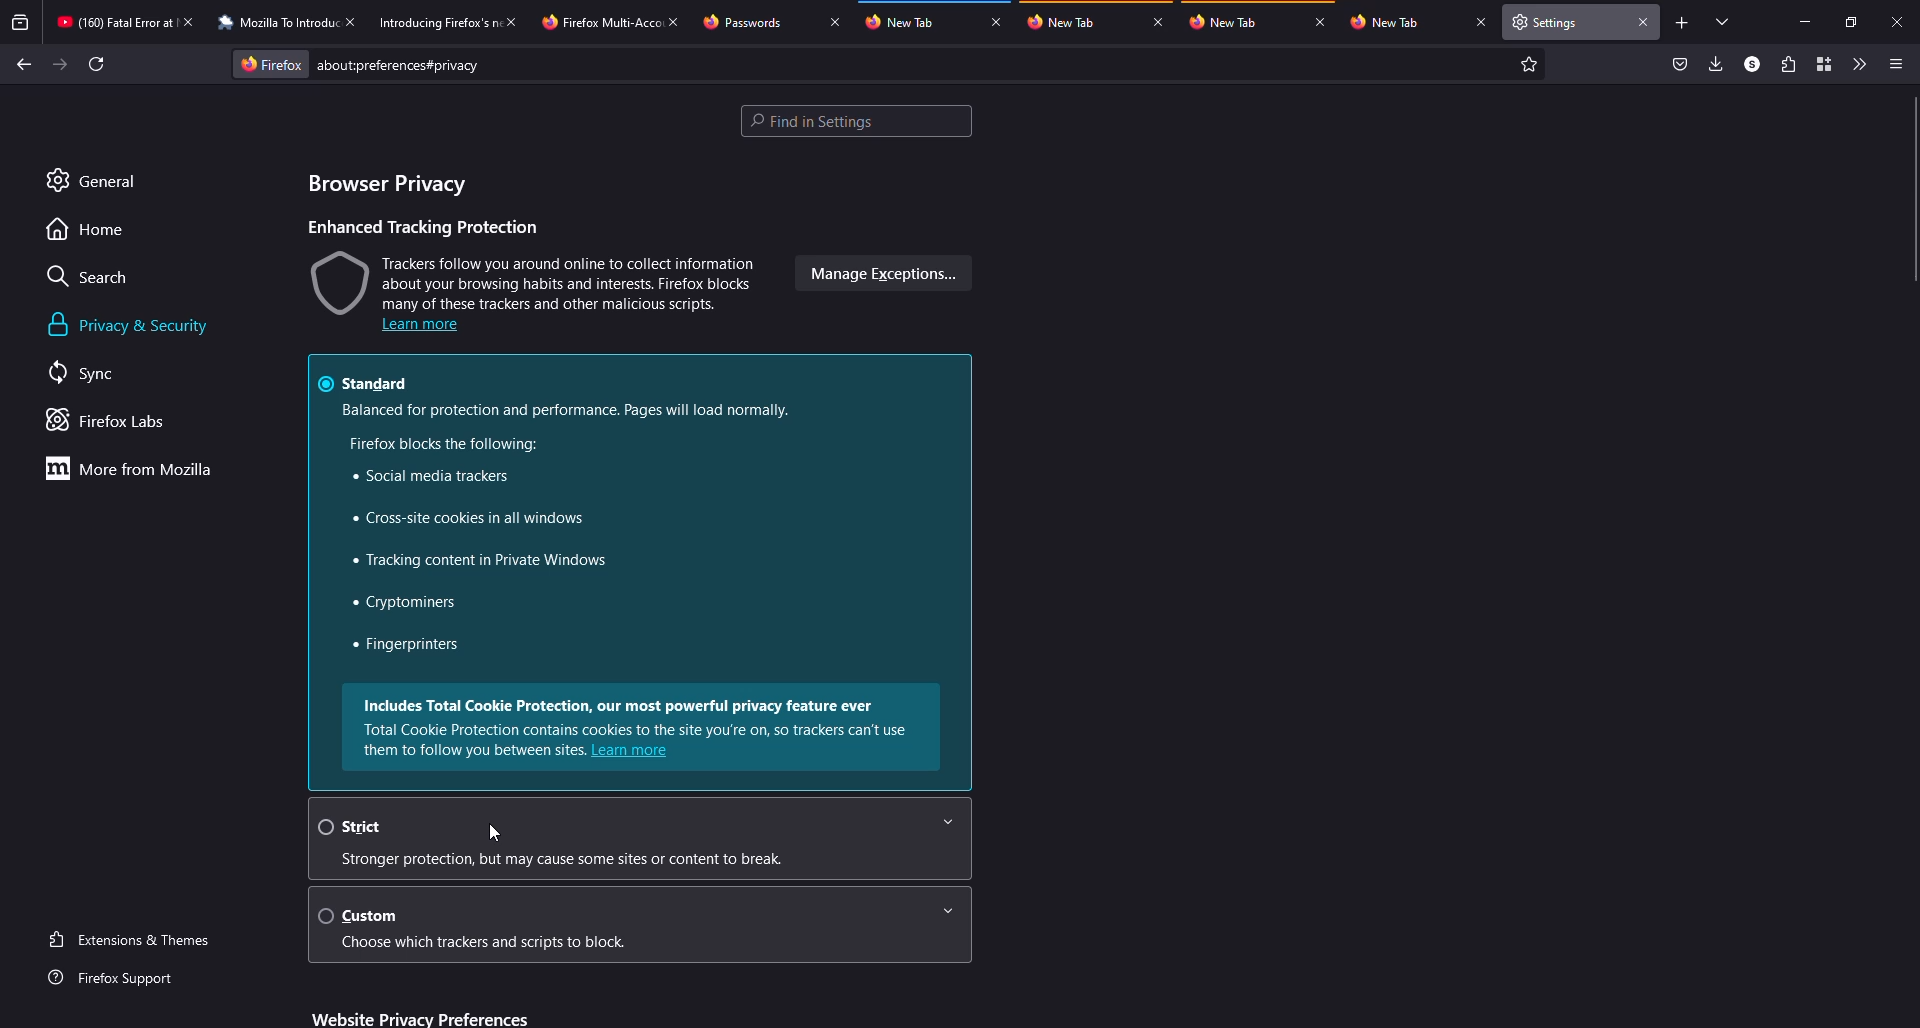 The height and width of the screenshot is (1028, 1920). I want to click on save to pocket, so click(1681, 62).